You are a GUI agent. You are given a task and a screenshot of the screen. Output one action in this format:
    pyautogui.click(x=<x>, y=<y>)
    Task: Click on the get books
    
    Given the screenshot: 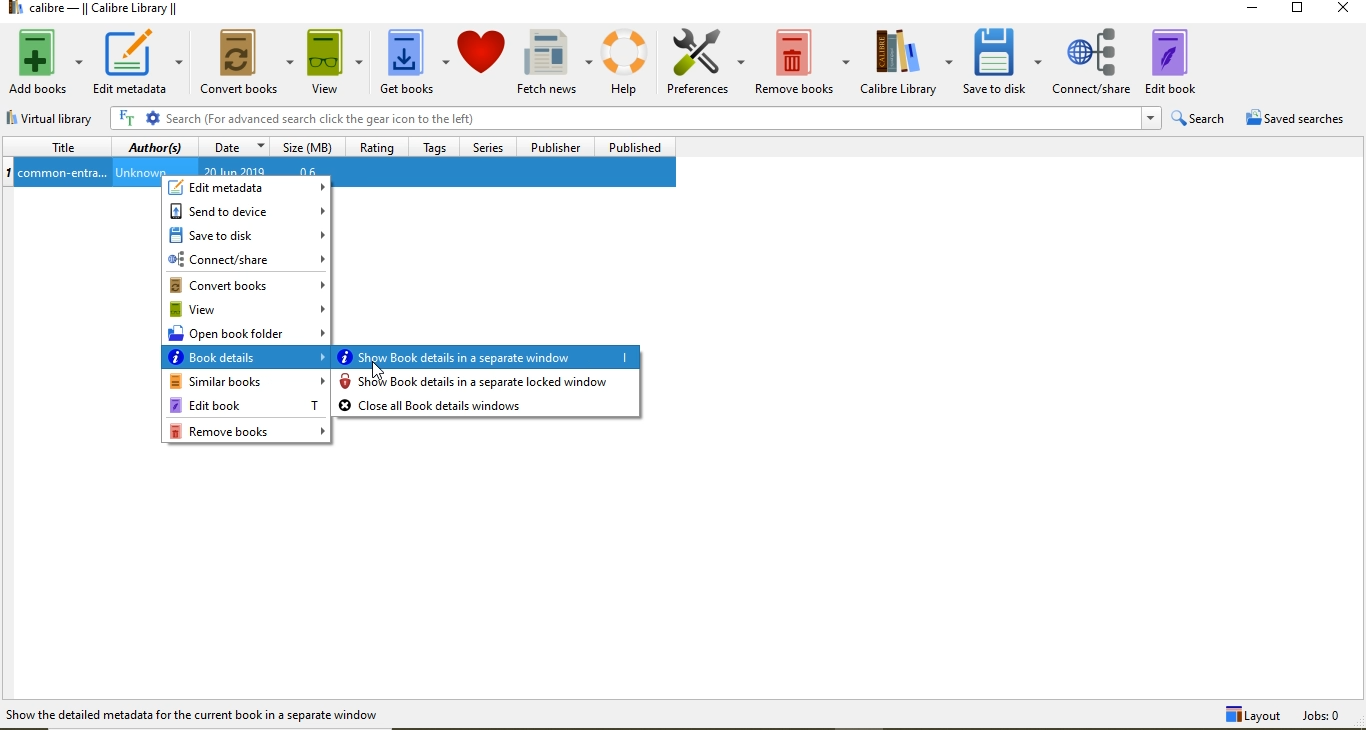 What is the action you would take?
    pyautogui.click(x=414, y=61)
    